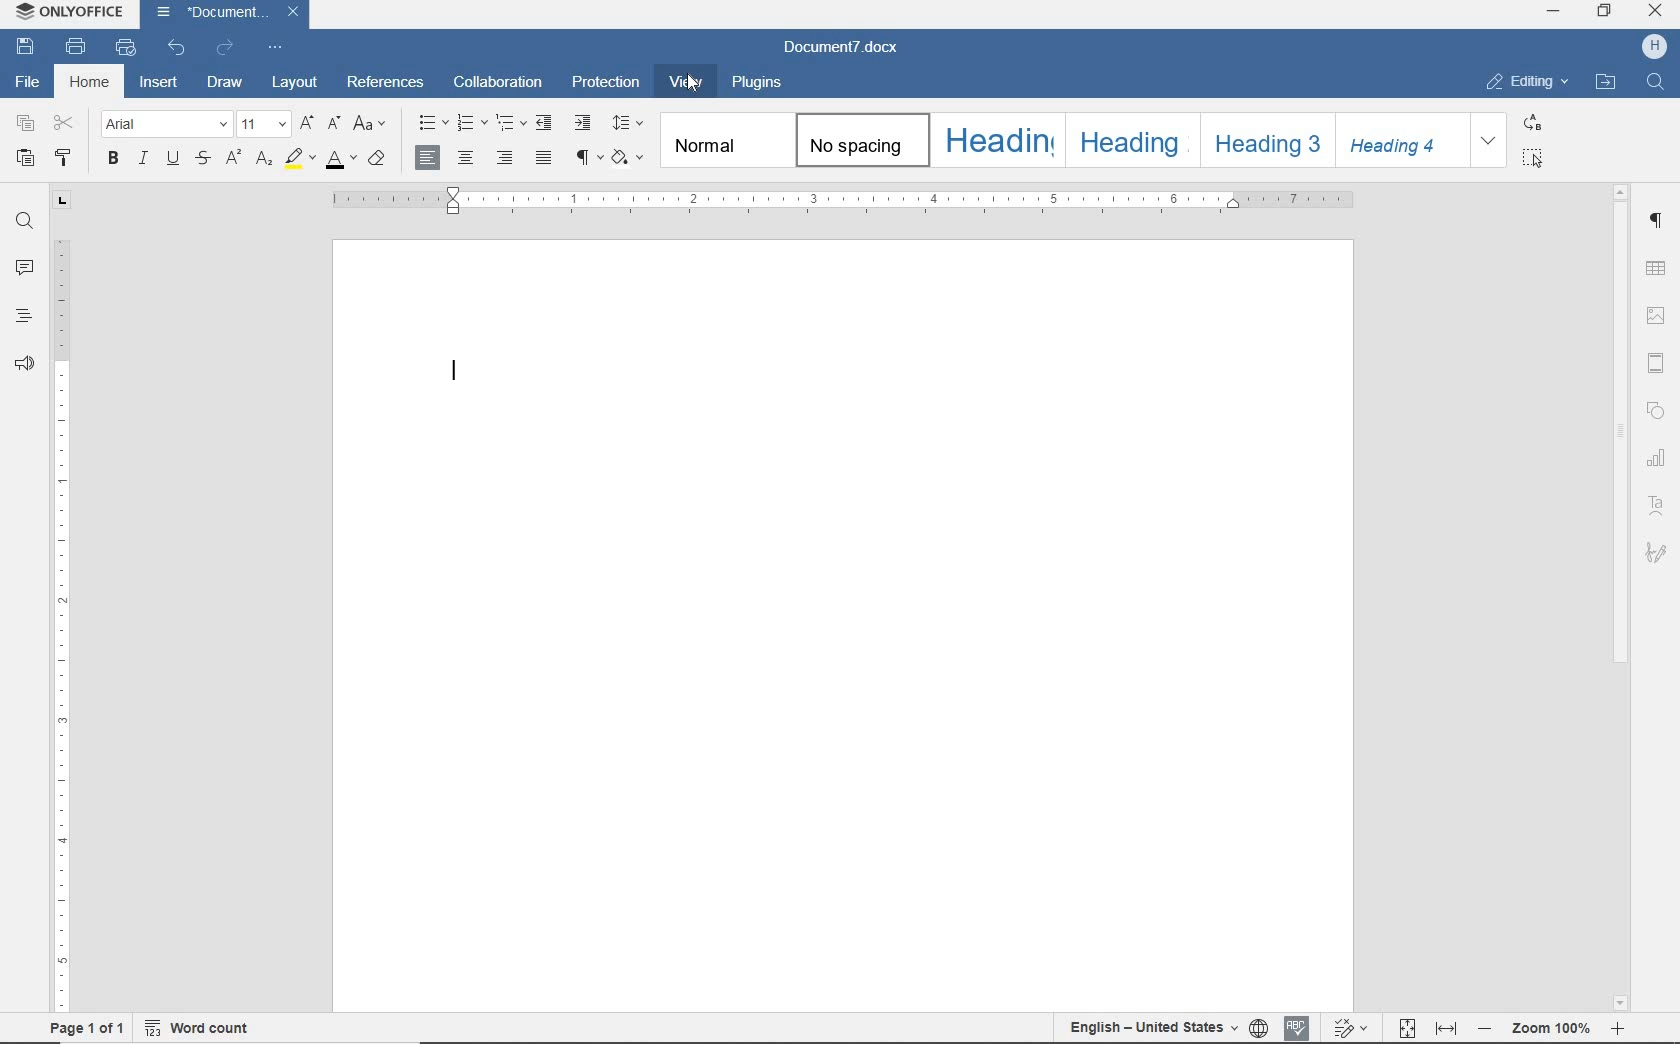 The height and width of the screenshot is (1044, 1680). Describe the element at coordinates (587, 158) in the screenshot. I see `NONPRINTING CARACTERS` at that location.